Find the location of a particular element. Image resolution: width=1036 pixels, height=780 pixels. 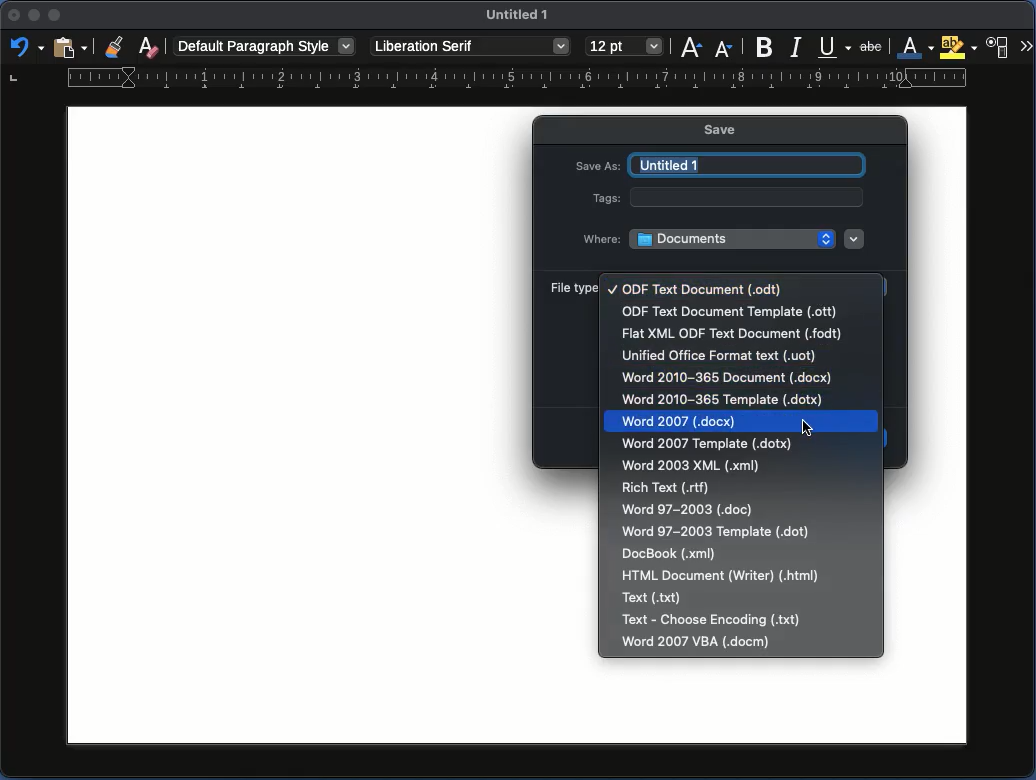

Save is located at coordinates (730, 130).